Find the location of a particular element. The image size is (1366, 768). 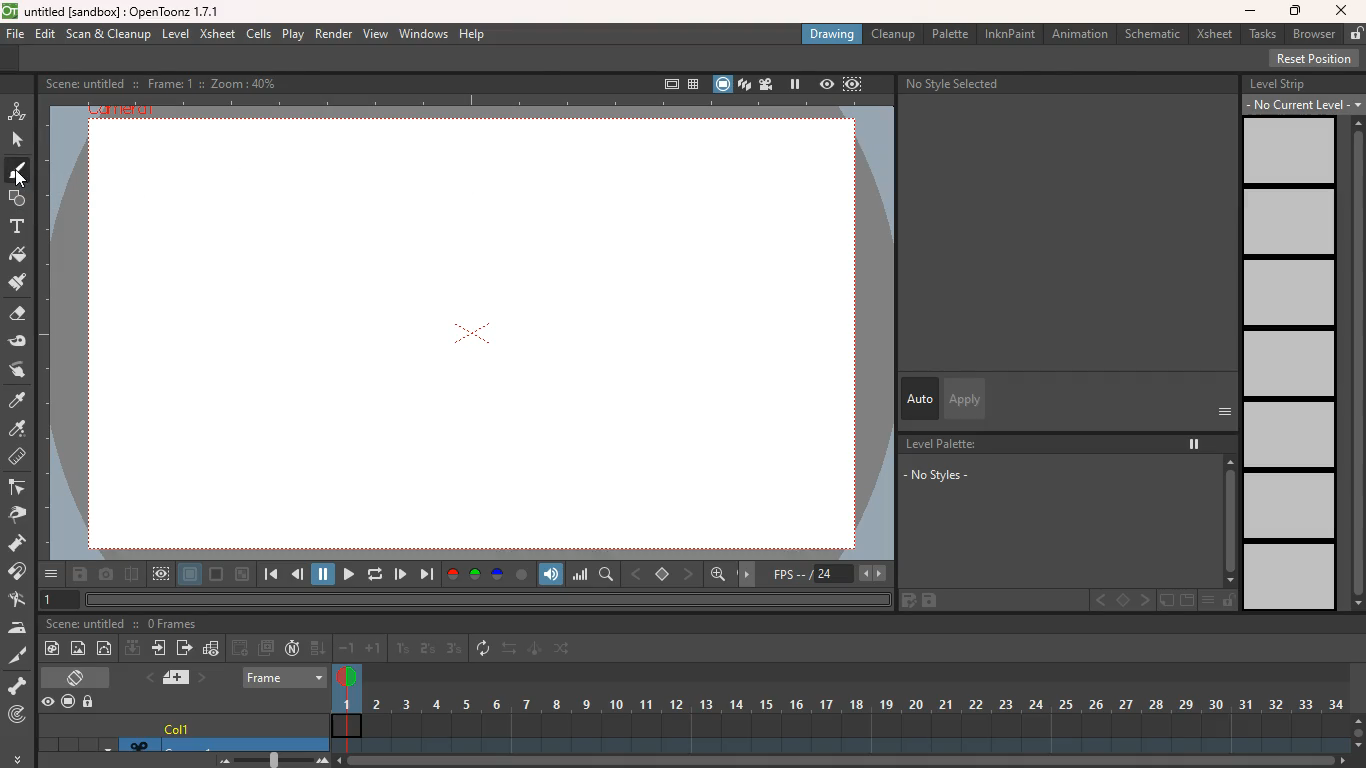

scroll is located at coordinates (1225, 523).